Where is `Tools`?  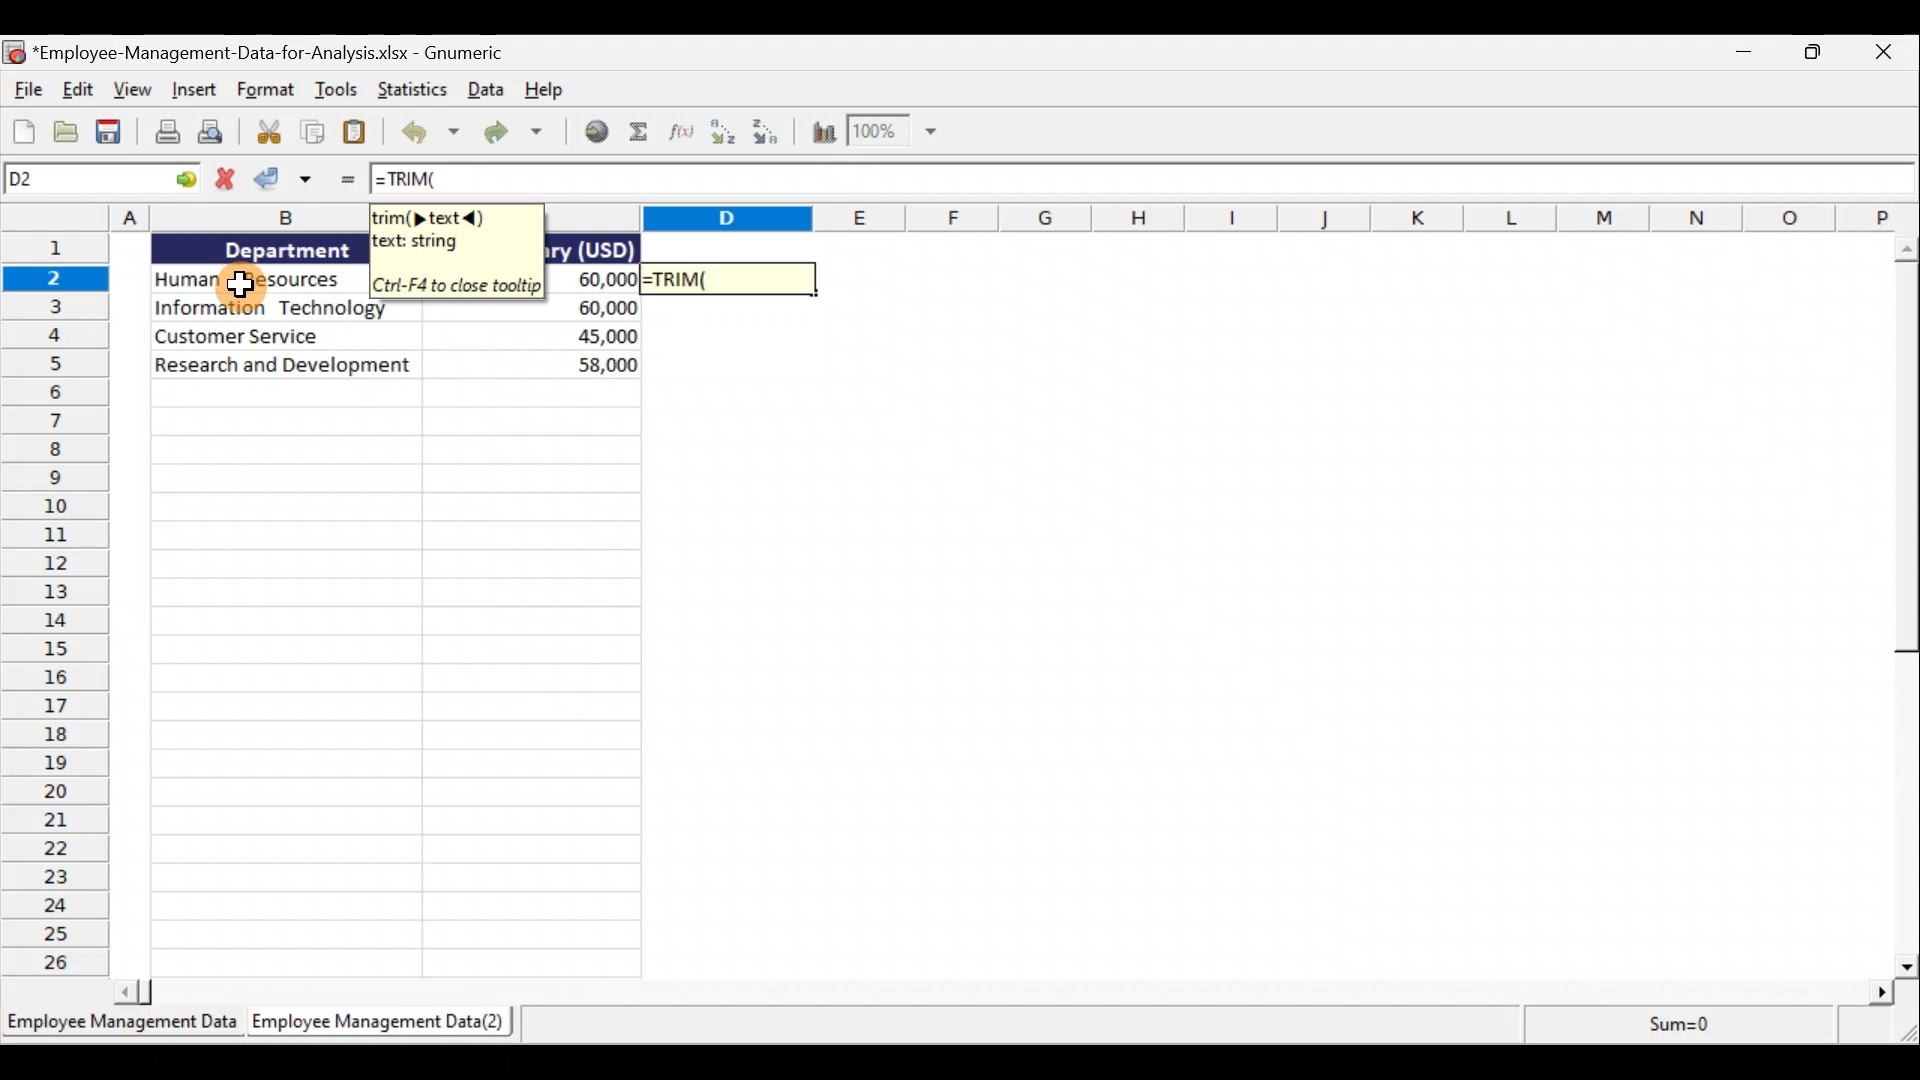 Tools is located at coordinates (340, 90).